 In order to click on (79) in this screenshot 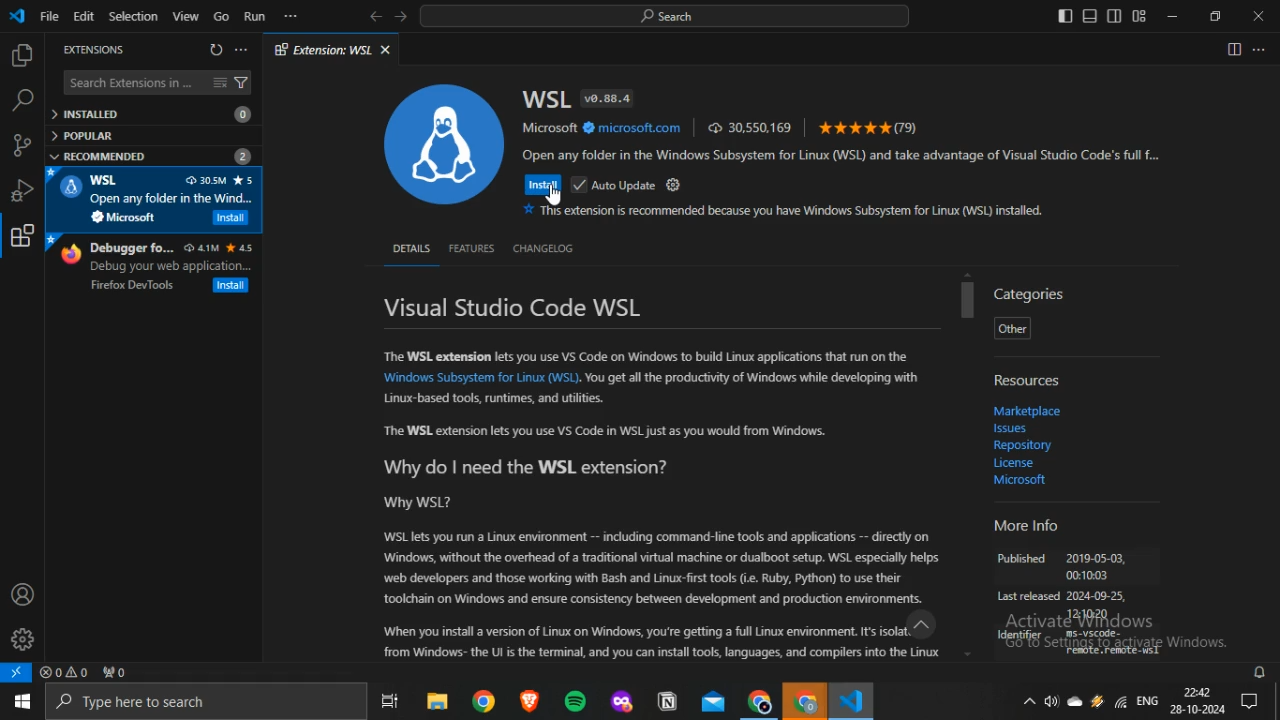, I will do `click(869, 127)`.